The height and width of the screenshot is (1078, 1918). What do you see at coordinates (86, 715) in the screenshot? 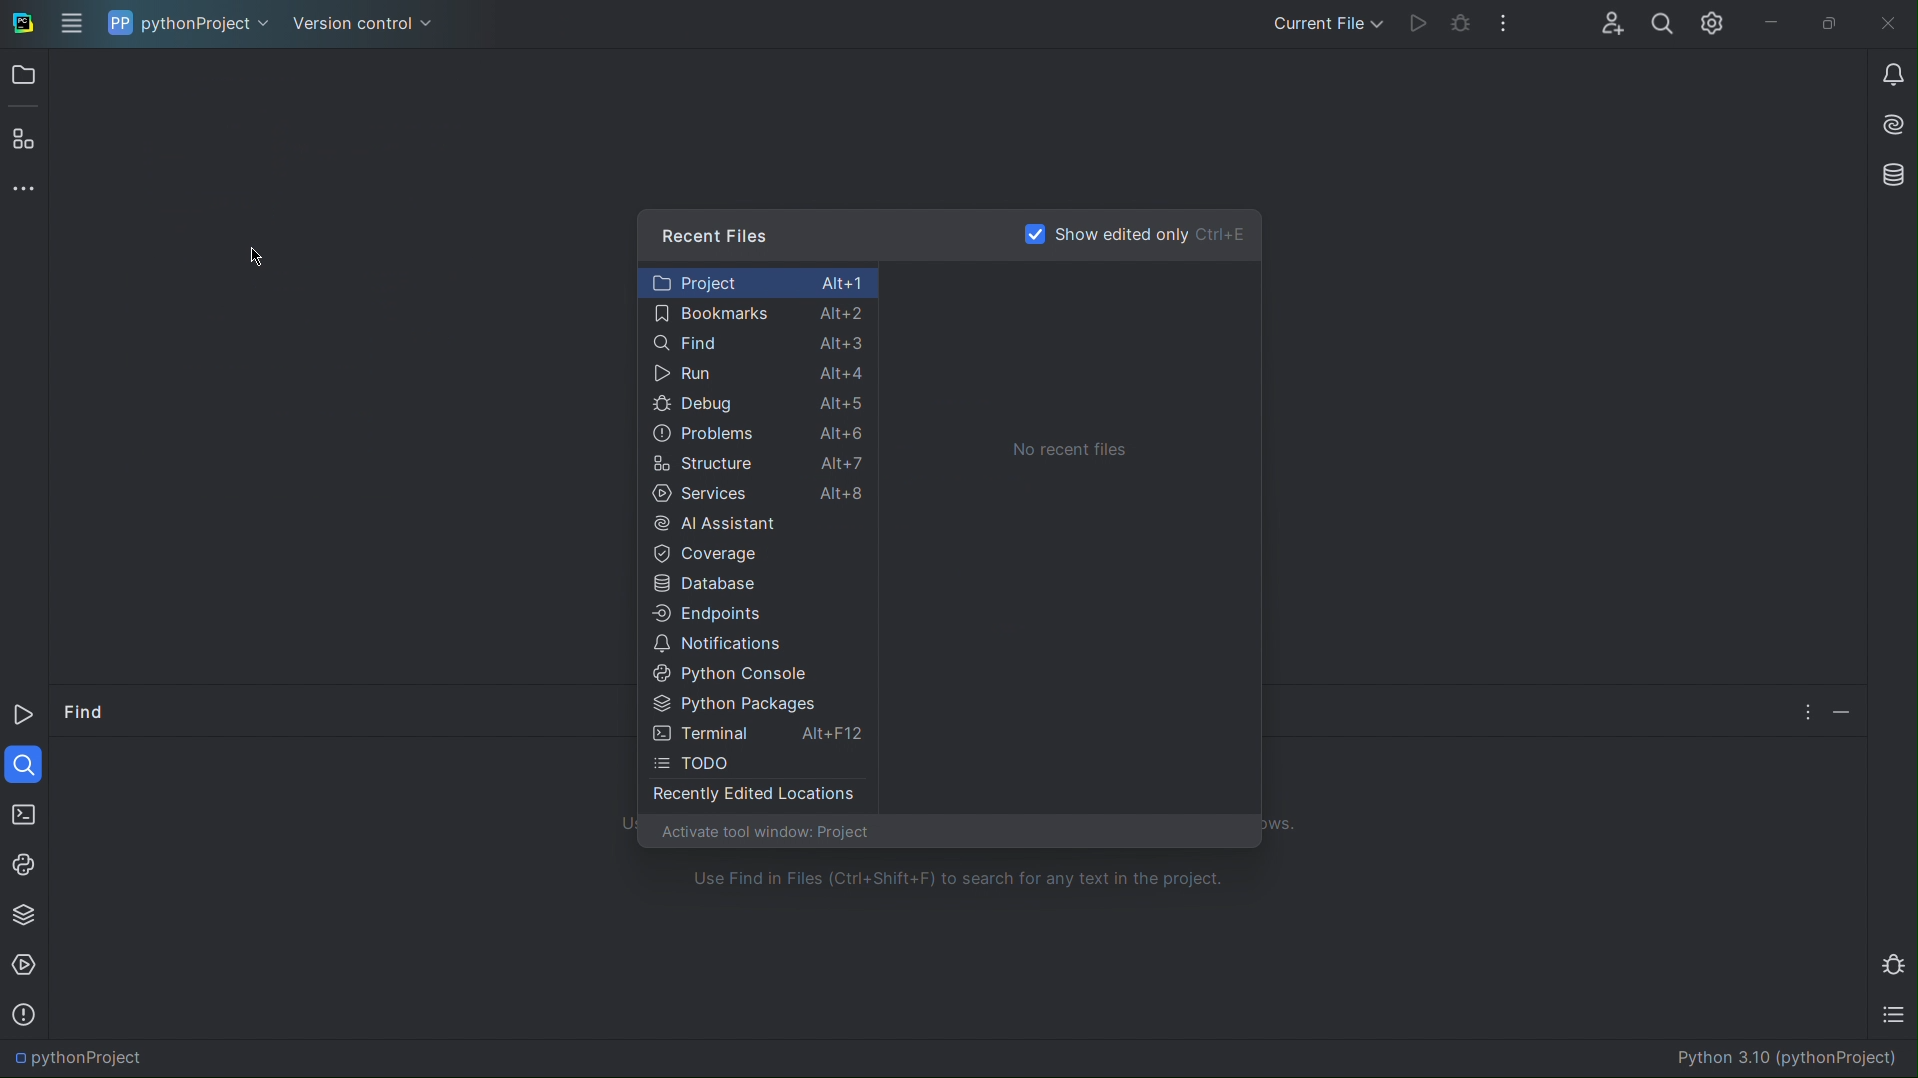
I see `Find` at bounding box center [86, 715].